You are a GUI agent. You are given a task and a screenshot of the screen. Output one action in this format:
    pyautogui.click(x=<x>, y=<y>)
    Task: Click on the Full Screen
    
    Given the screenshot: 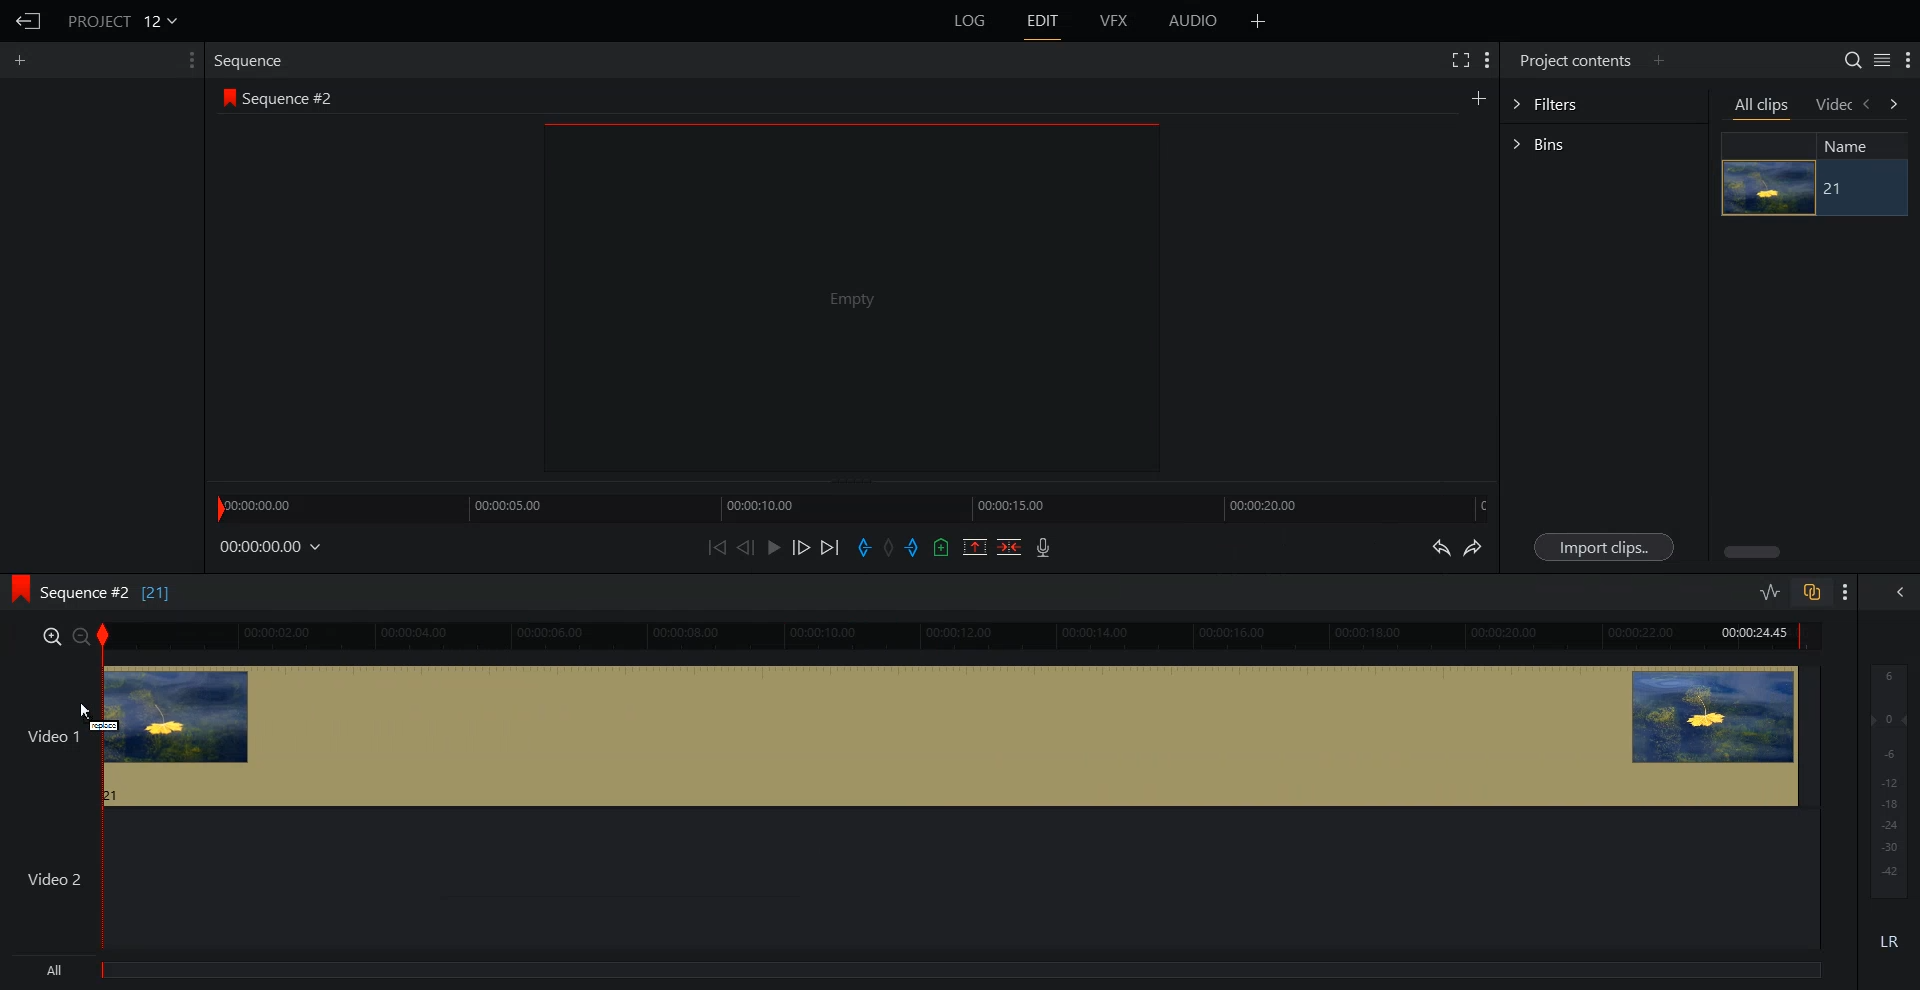 What is the action you would take?
    pyautogui.click(x=1462, y=60)
    